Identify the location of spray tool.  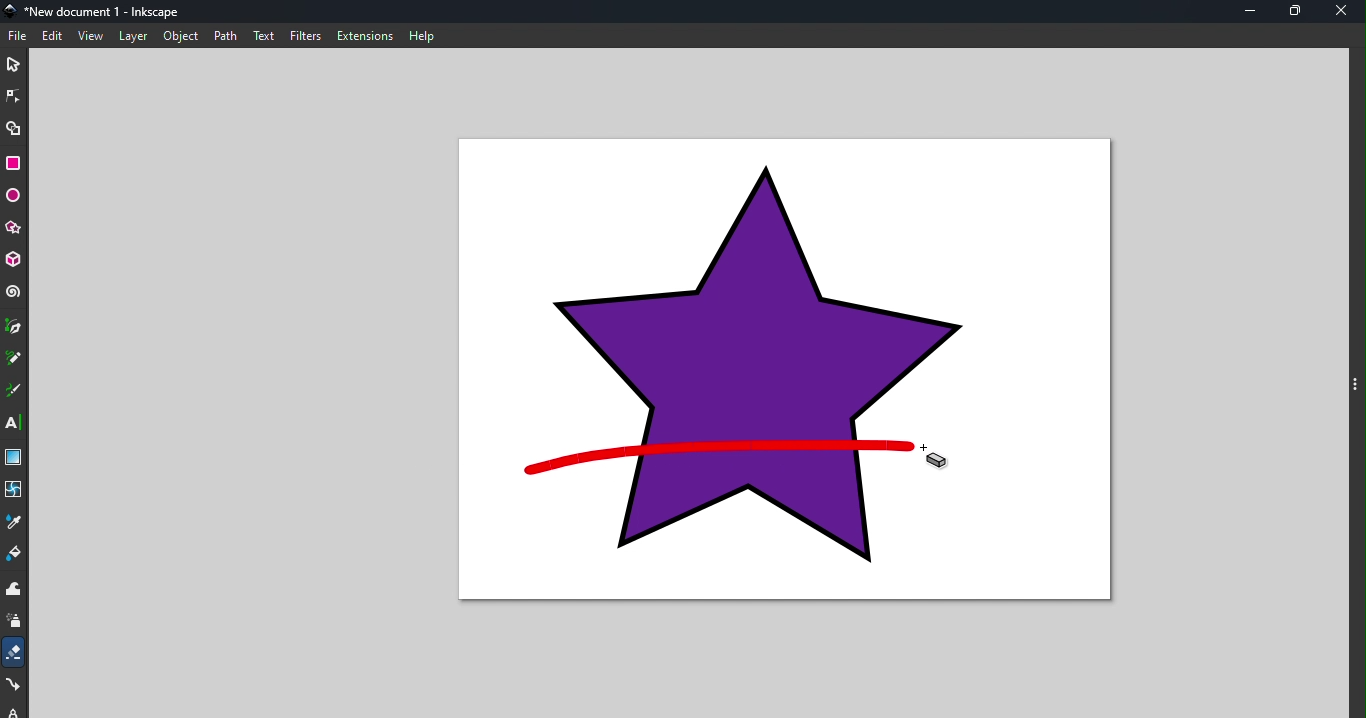
(15, 623).